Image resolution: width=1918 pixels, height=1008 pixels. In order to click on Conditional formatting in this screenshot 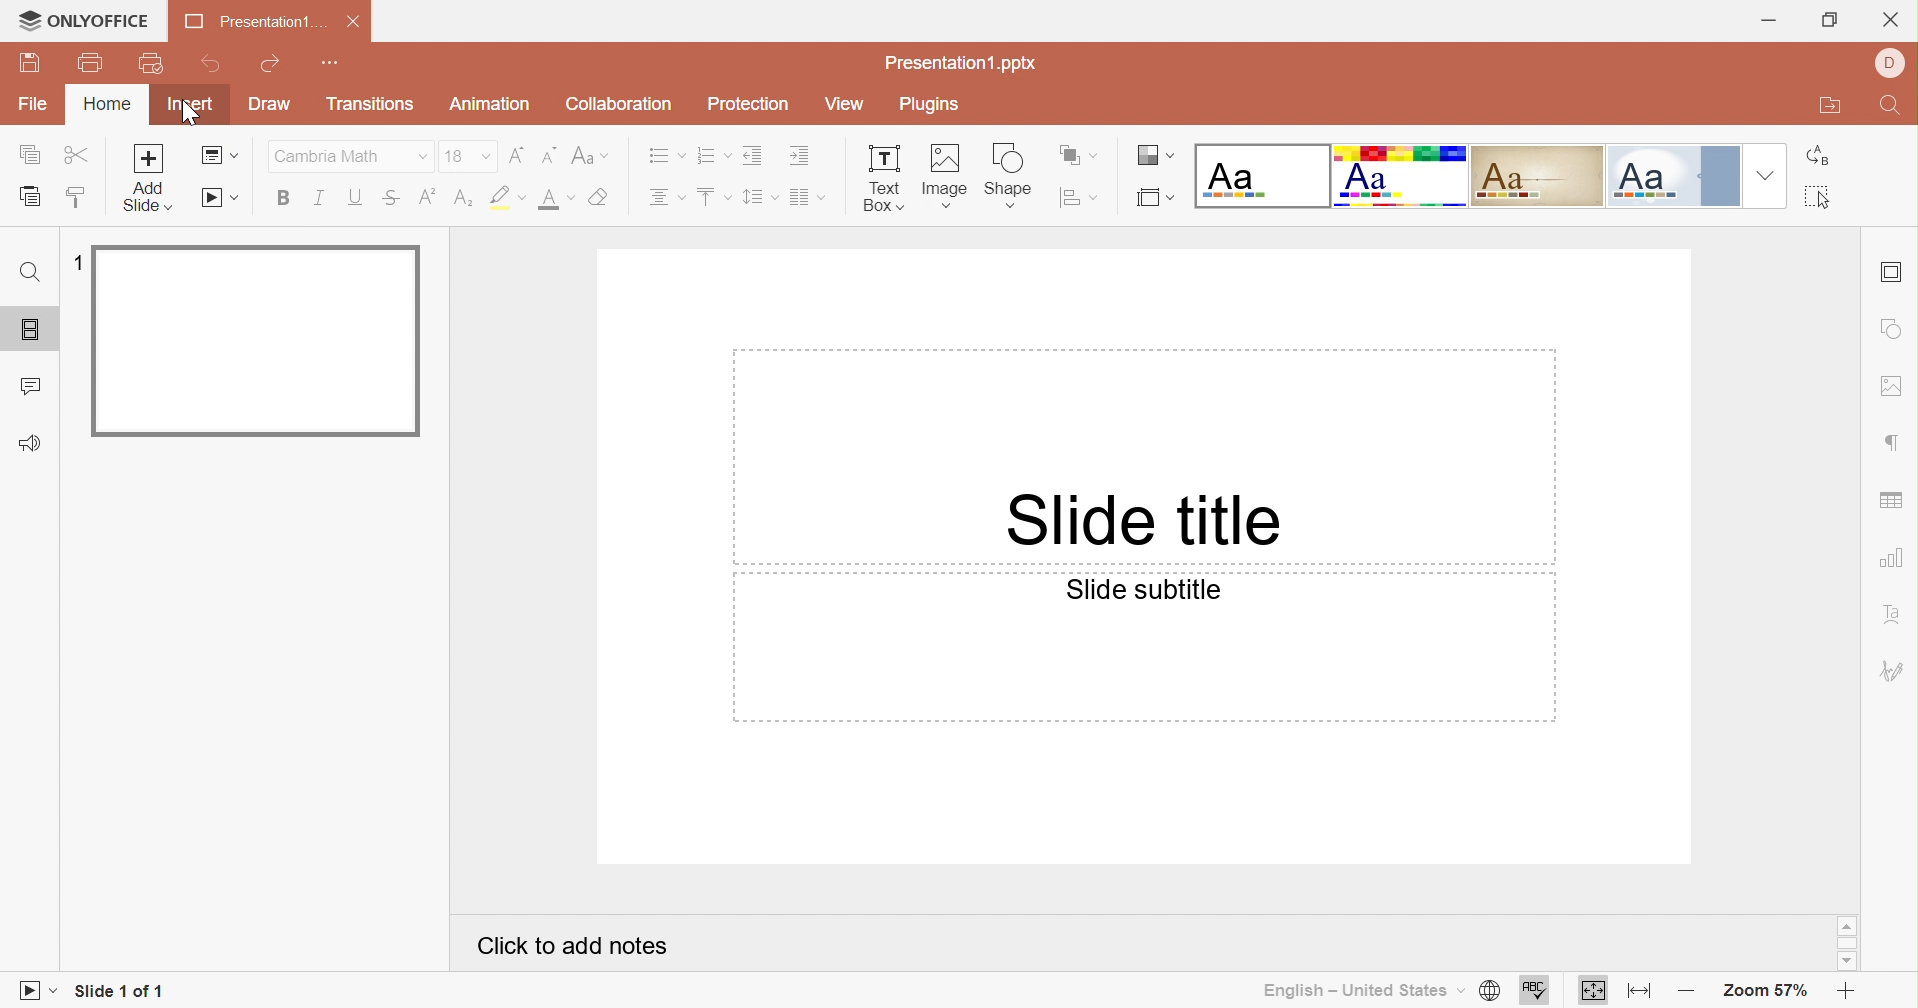, I will do `click(1149, 153)`.